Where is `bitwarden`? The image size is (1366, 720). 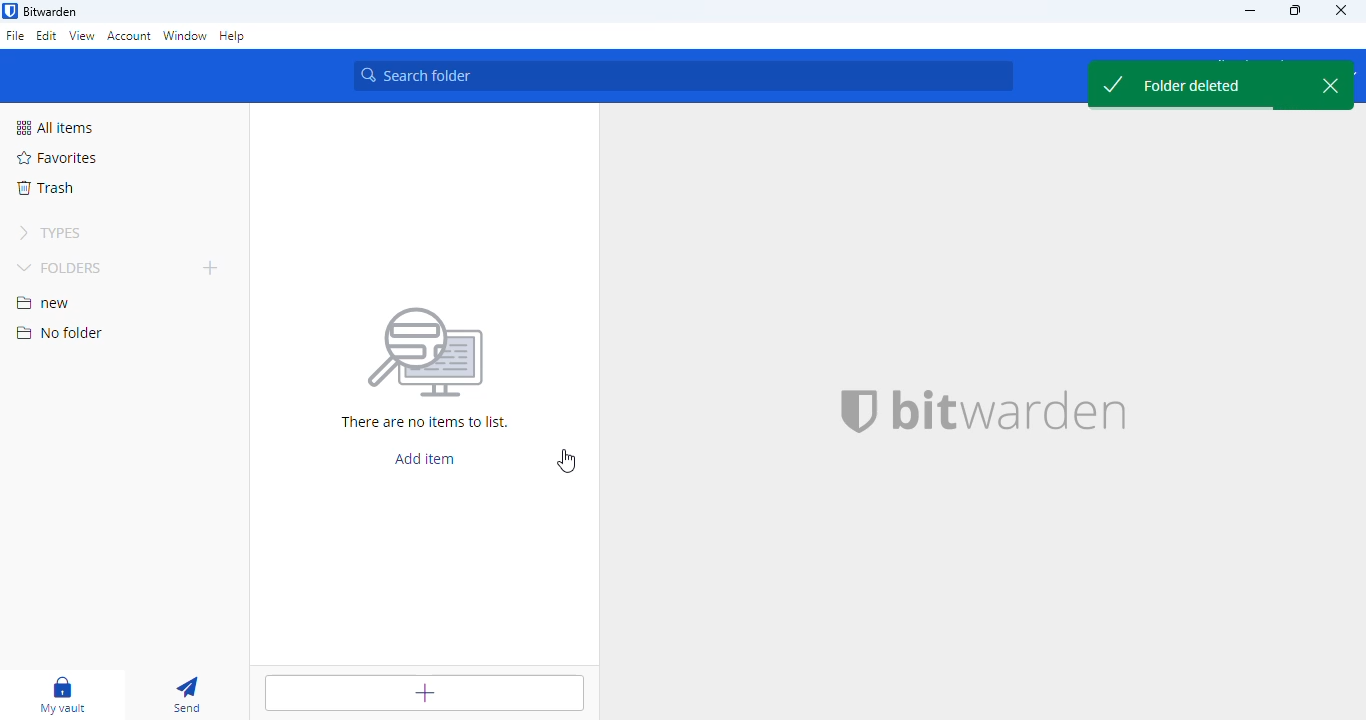
bitwarden is located at coordinates (1009, 410).